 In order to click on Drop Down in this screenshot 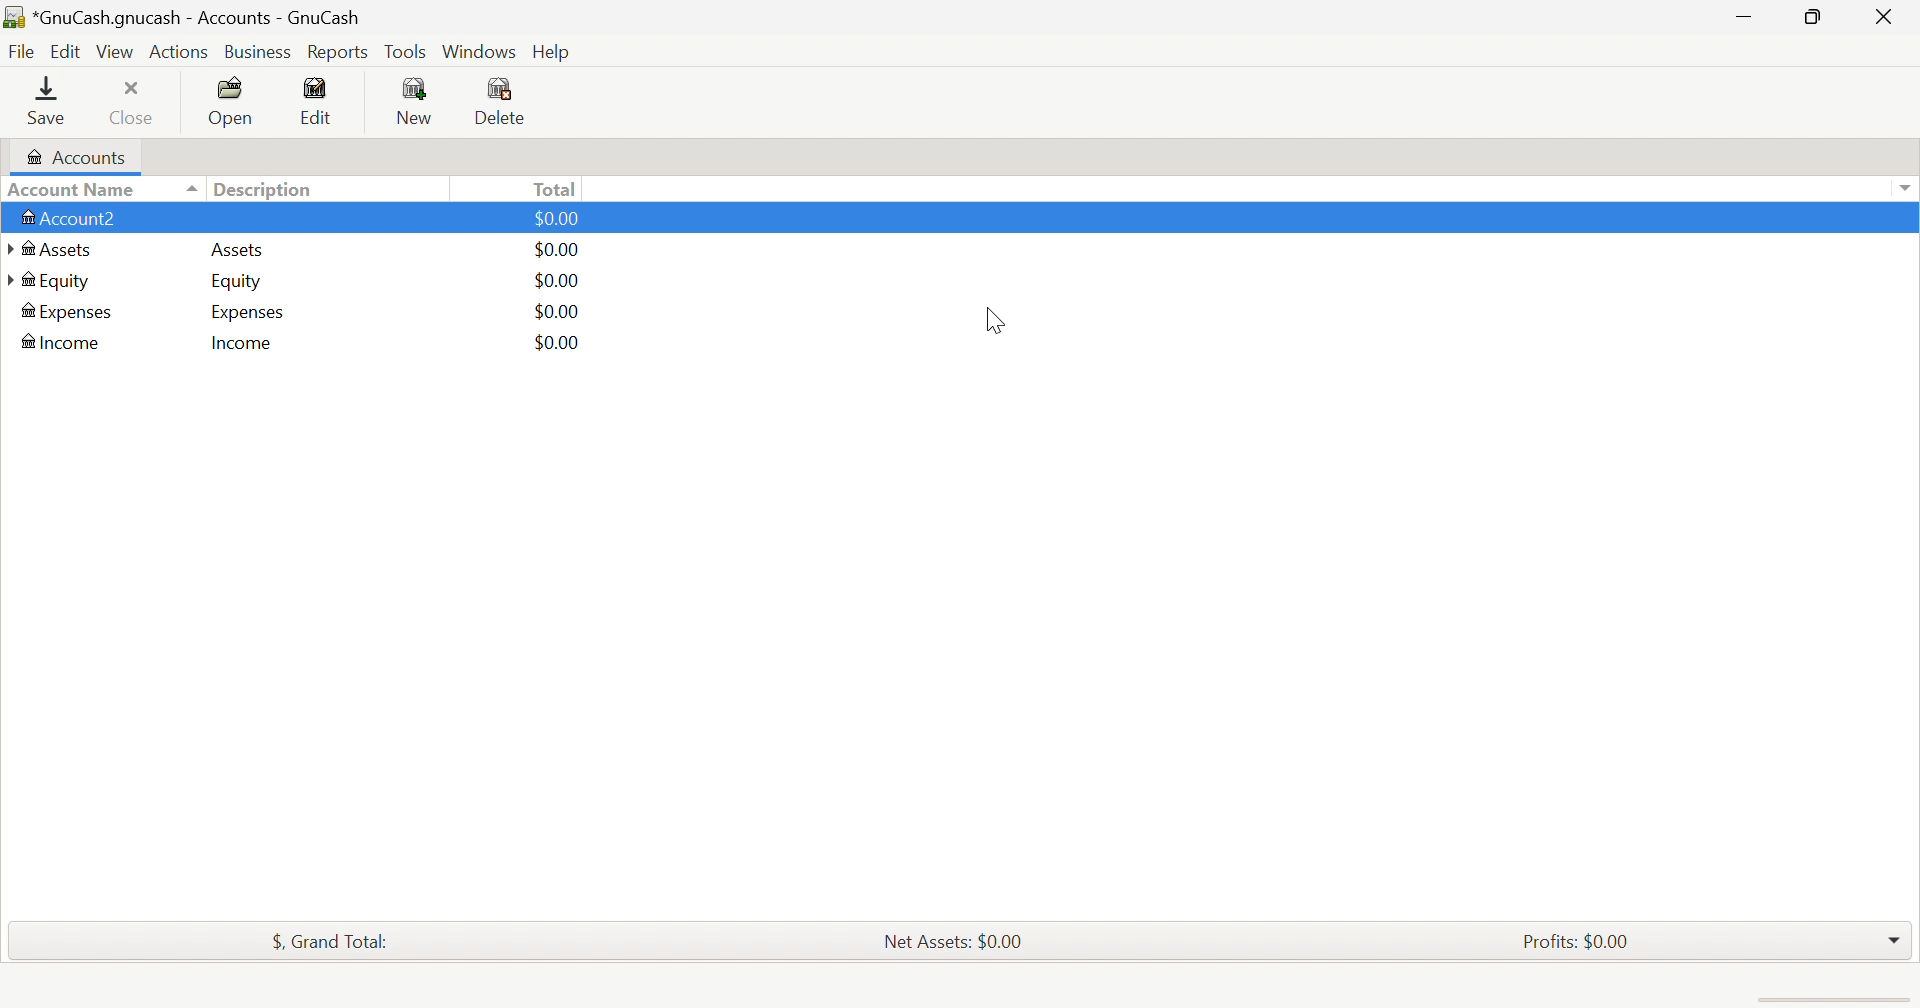, I will do `click(1893, 938)`.